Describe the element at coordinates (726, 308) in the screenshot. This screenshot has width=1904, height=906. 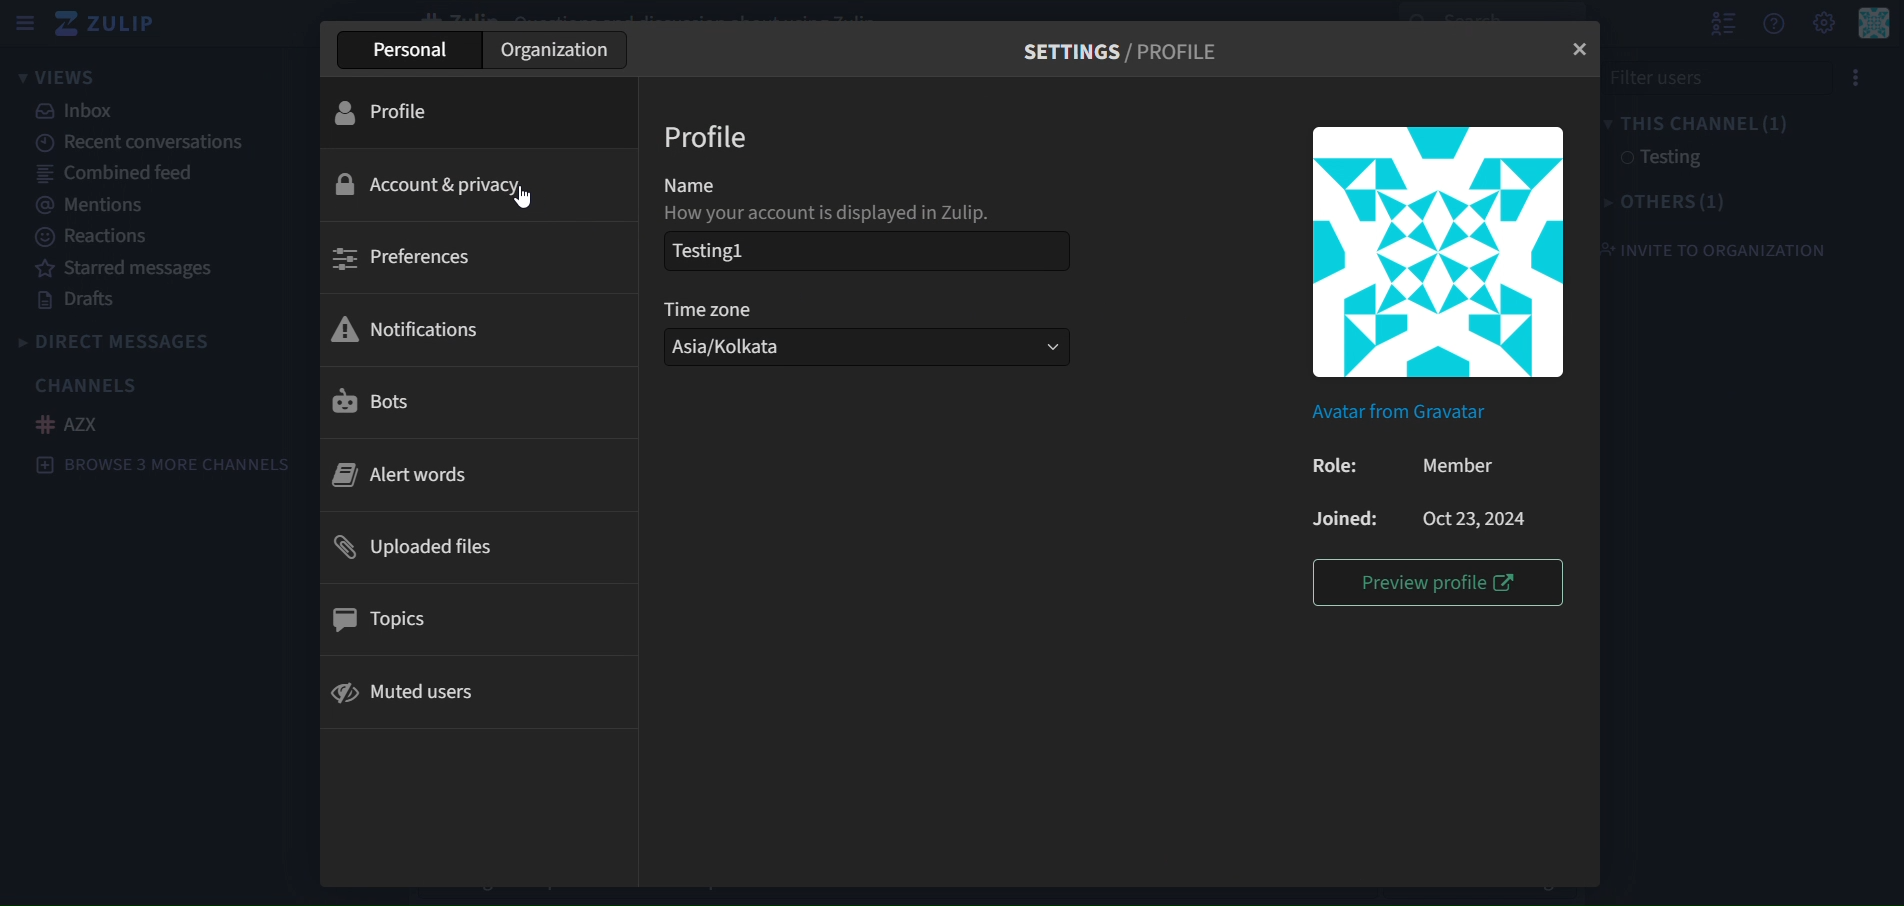
I see `time zone` at that location.